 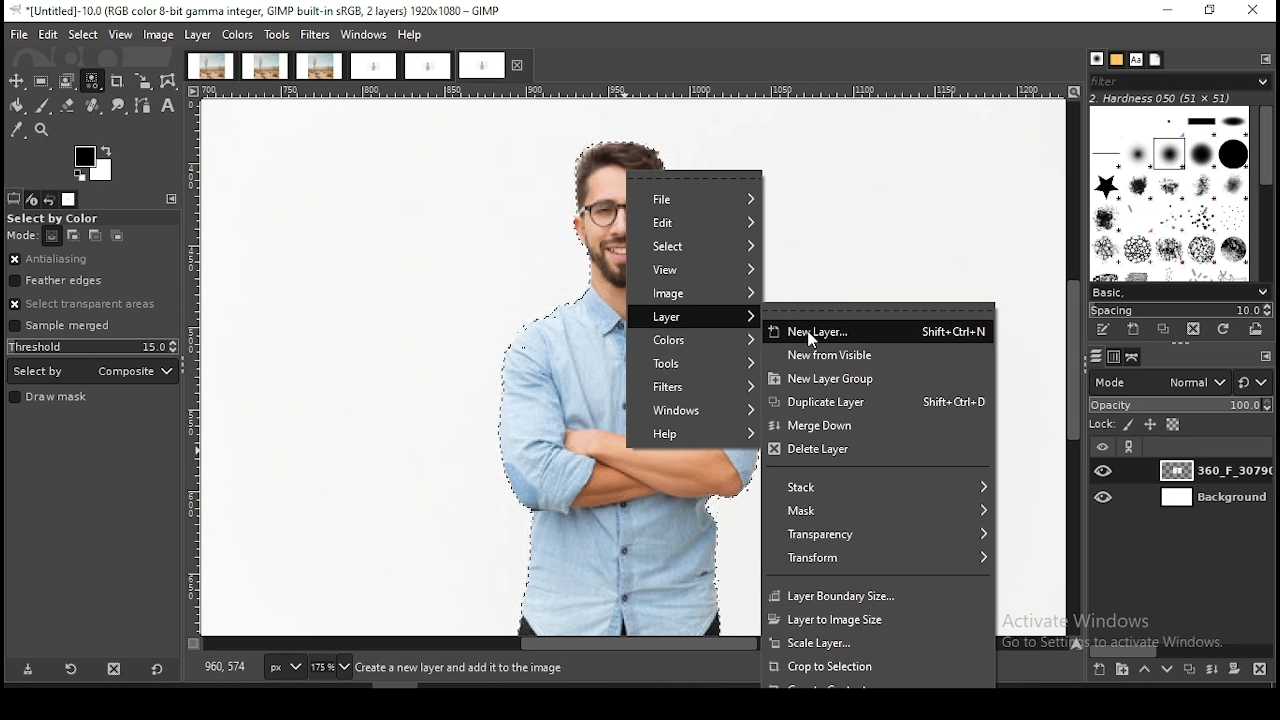 What do you see at coordinates (1105, 471) in the screenshot?
I see `layer visibility on/off` at bounding box center [1105, 471].